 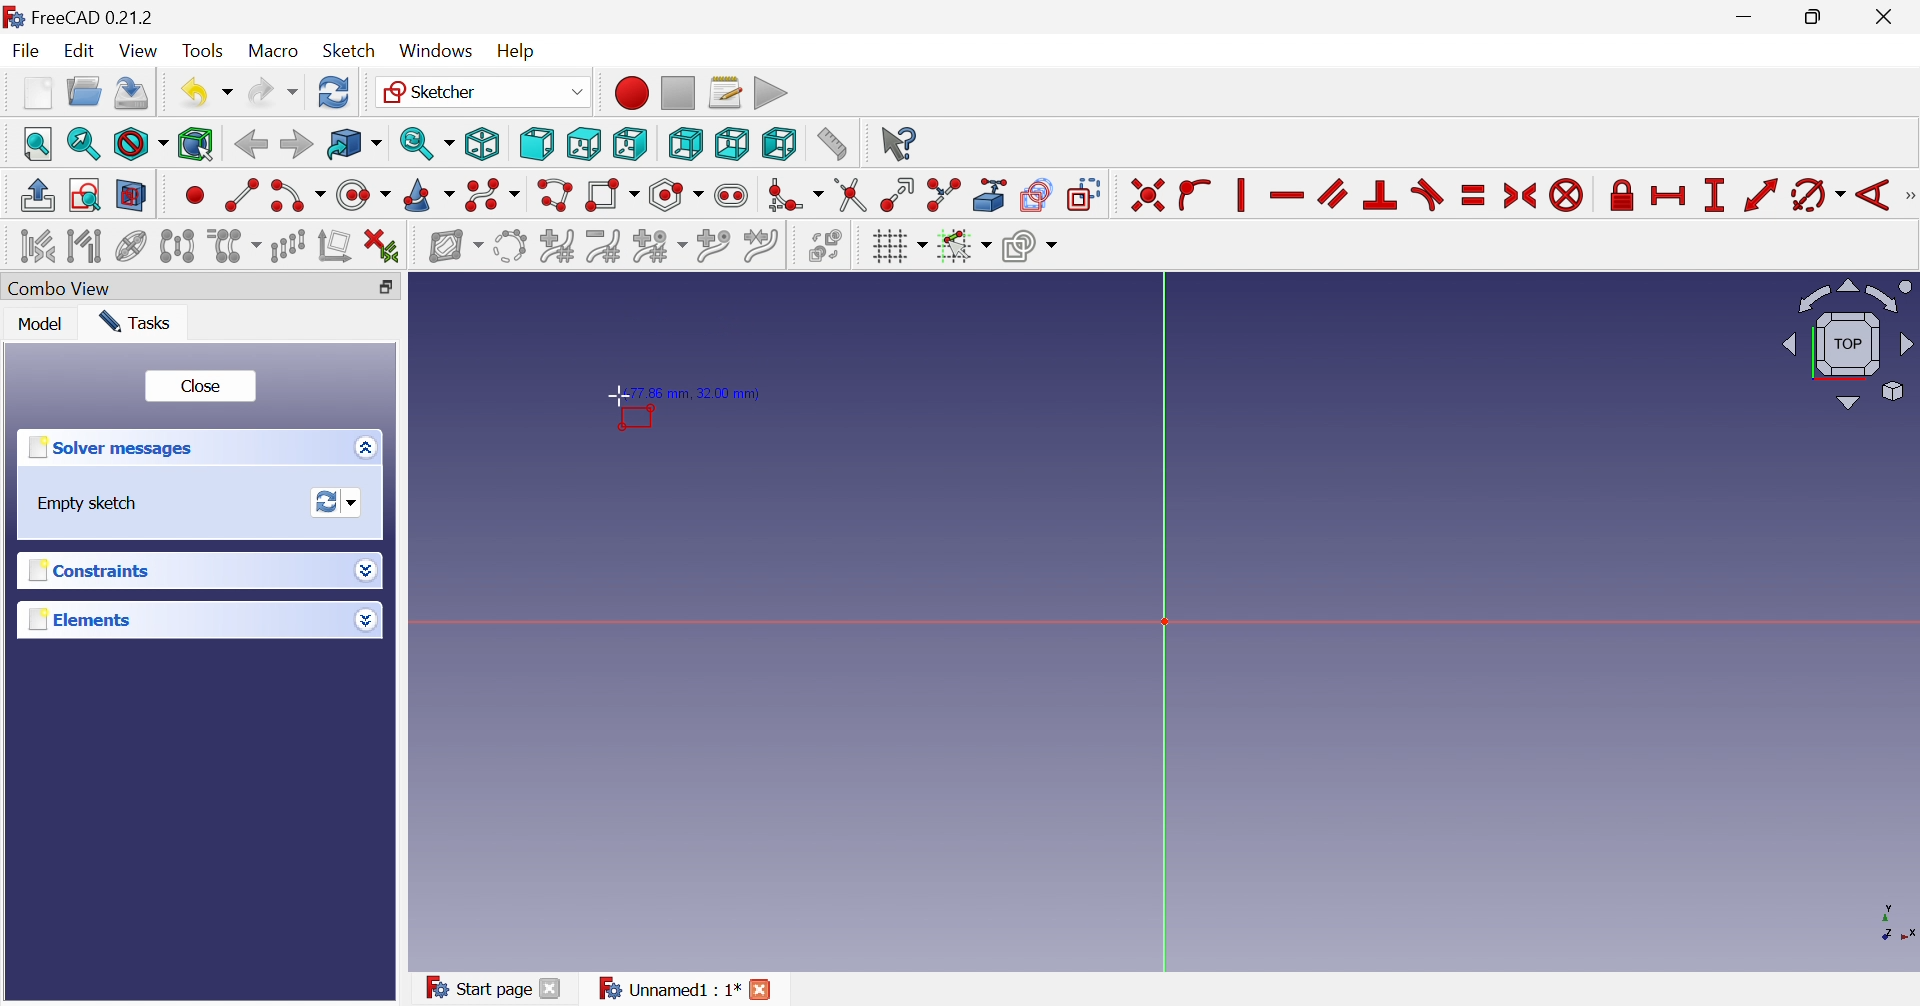 What do you see at coordinates (337, 503) in the screenshot?
I see `Forces recomputation of active document` at bounding box center [337, 503].